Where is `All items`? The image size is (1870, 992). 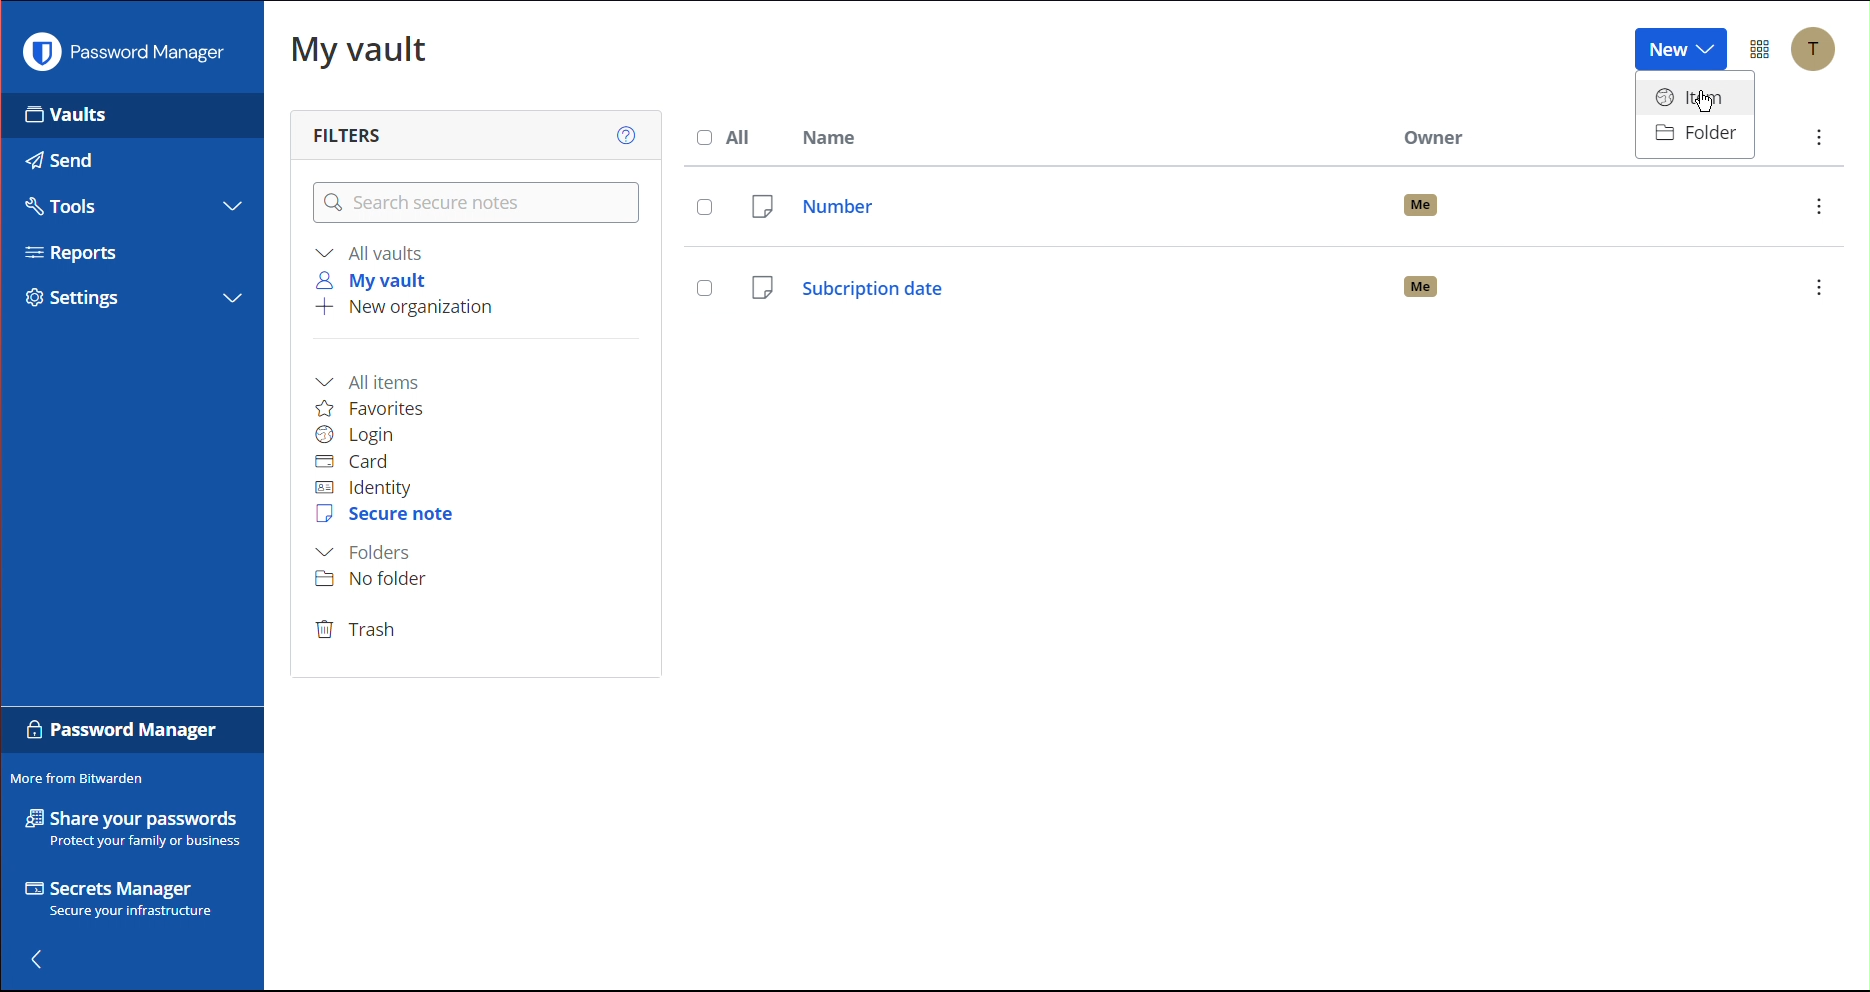 All items is located at coordinates (373, 378).